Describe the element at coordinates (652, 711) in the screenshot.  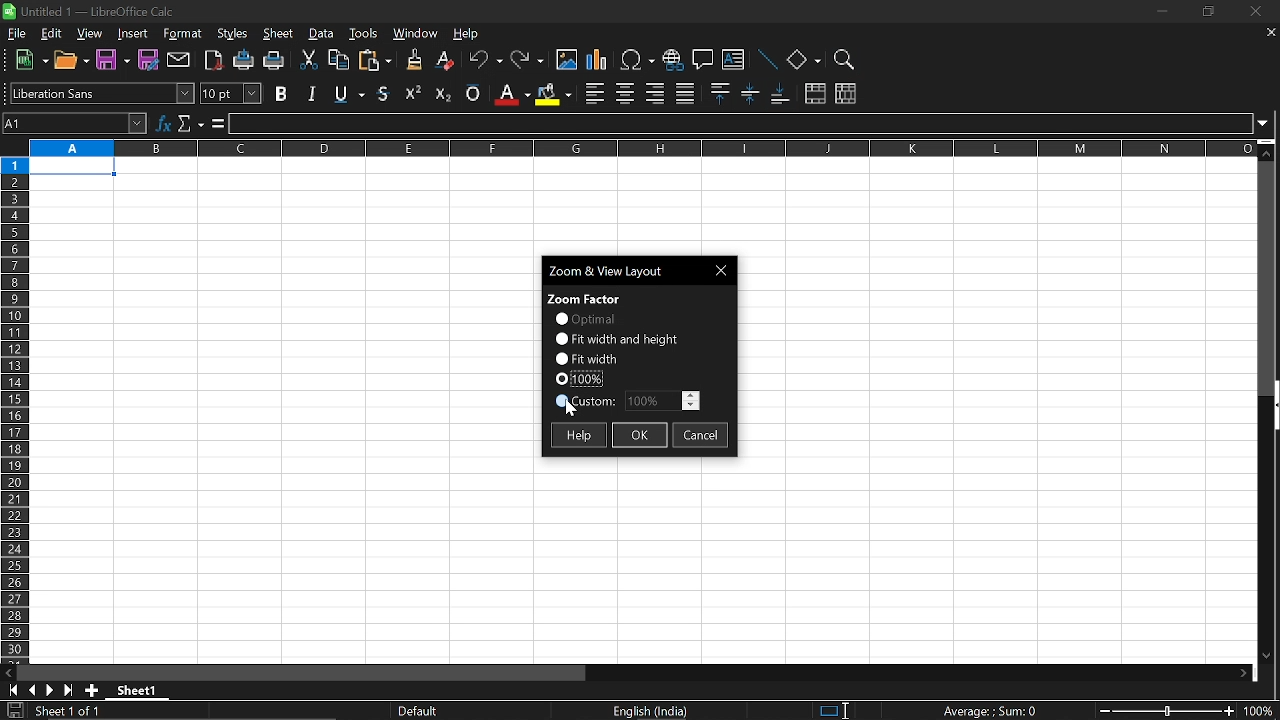
I see `current language` at that location.